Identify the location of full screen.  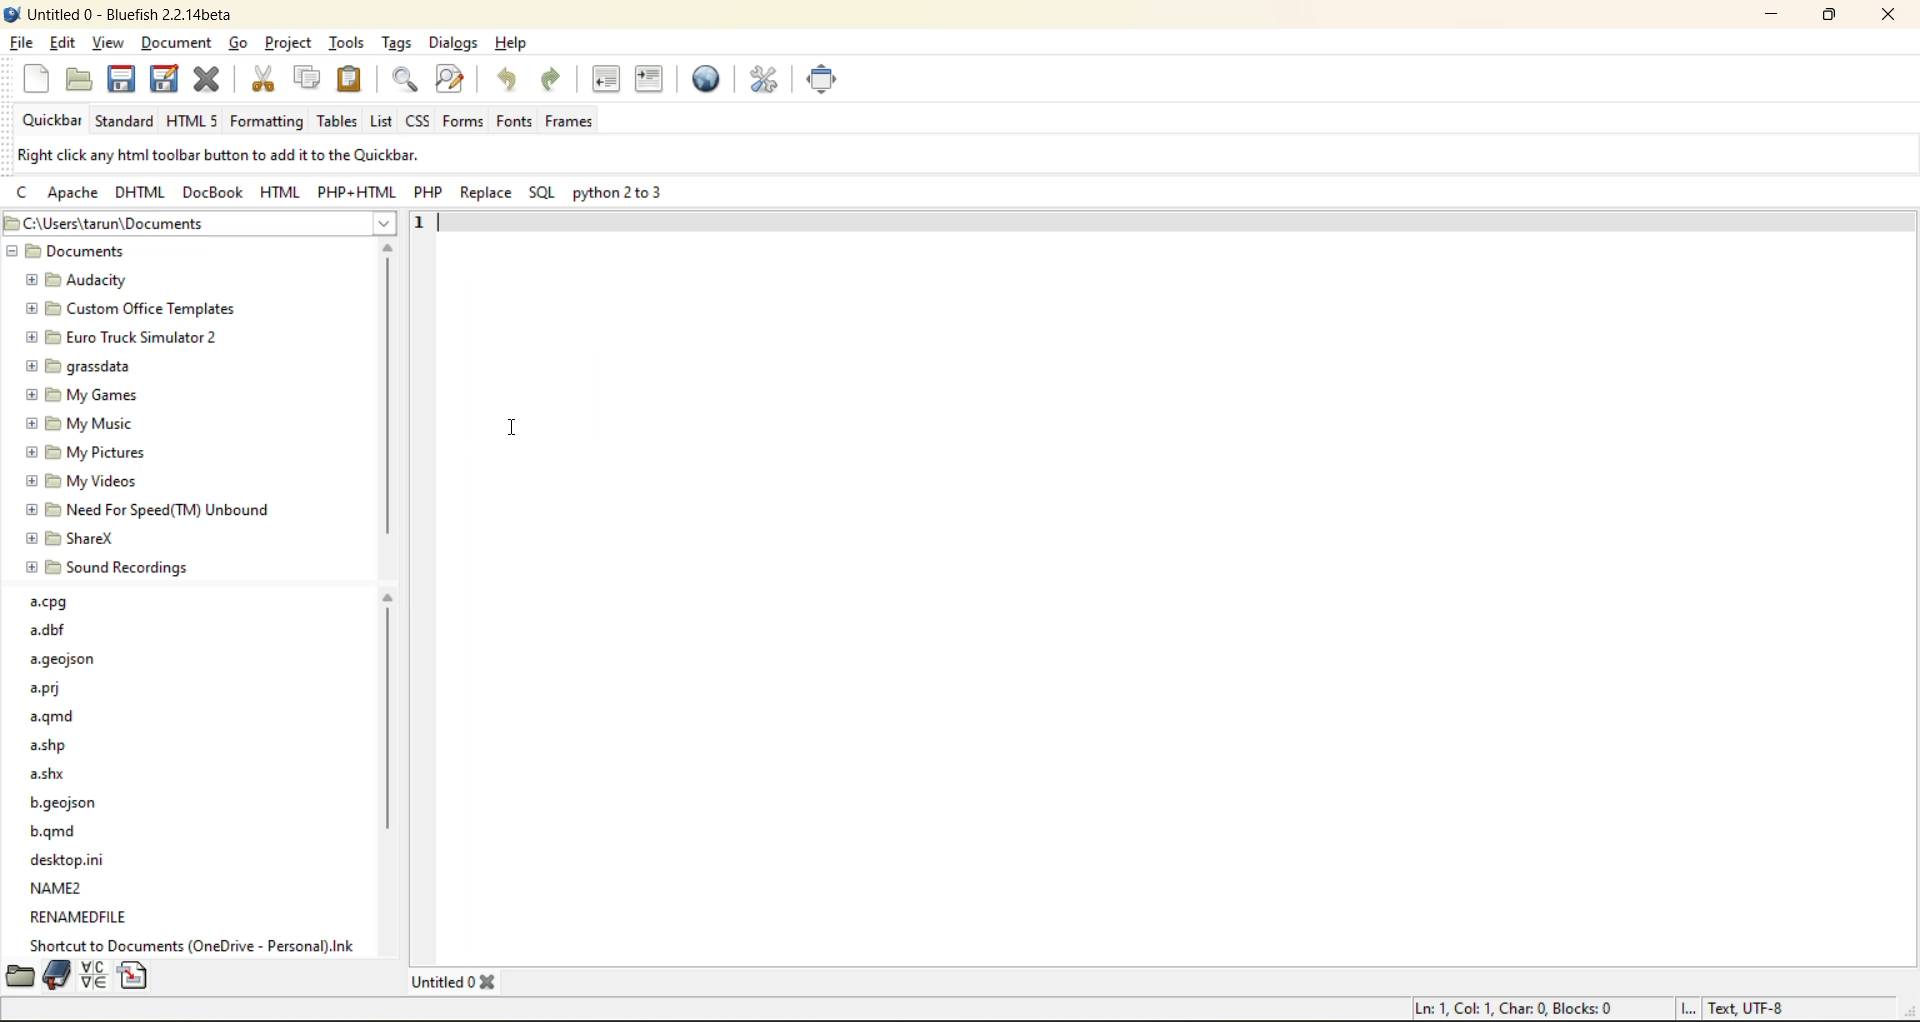
(832, 77).